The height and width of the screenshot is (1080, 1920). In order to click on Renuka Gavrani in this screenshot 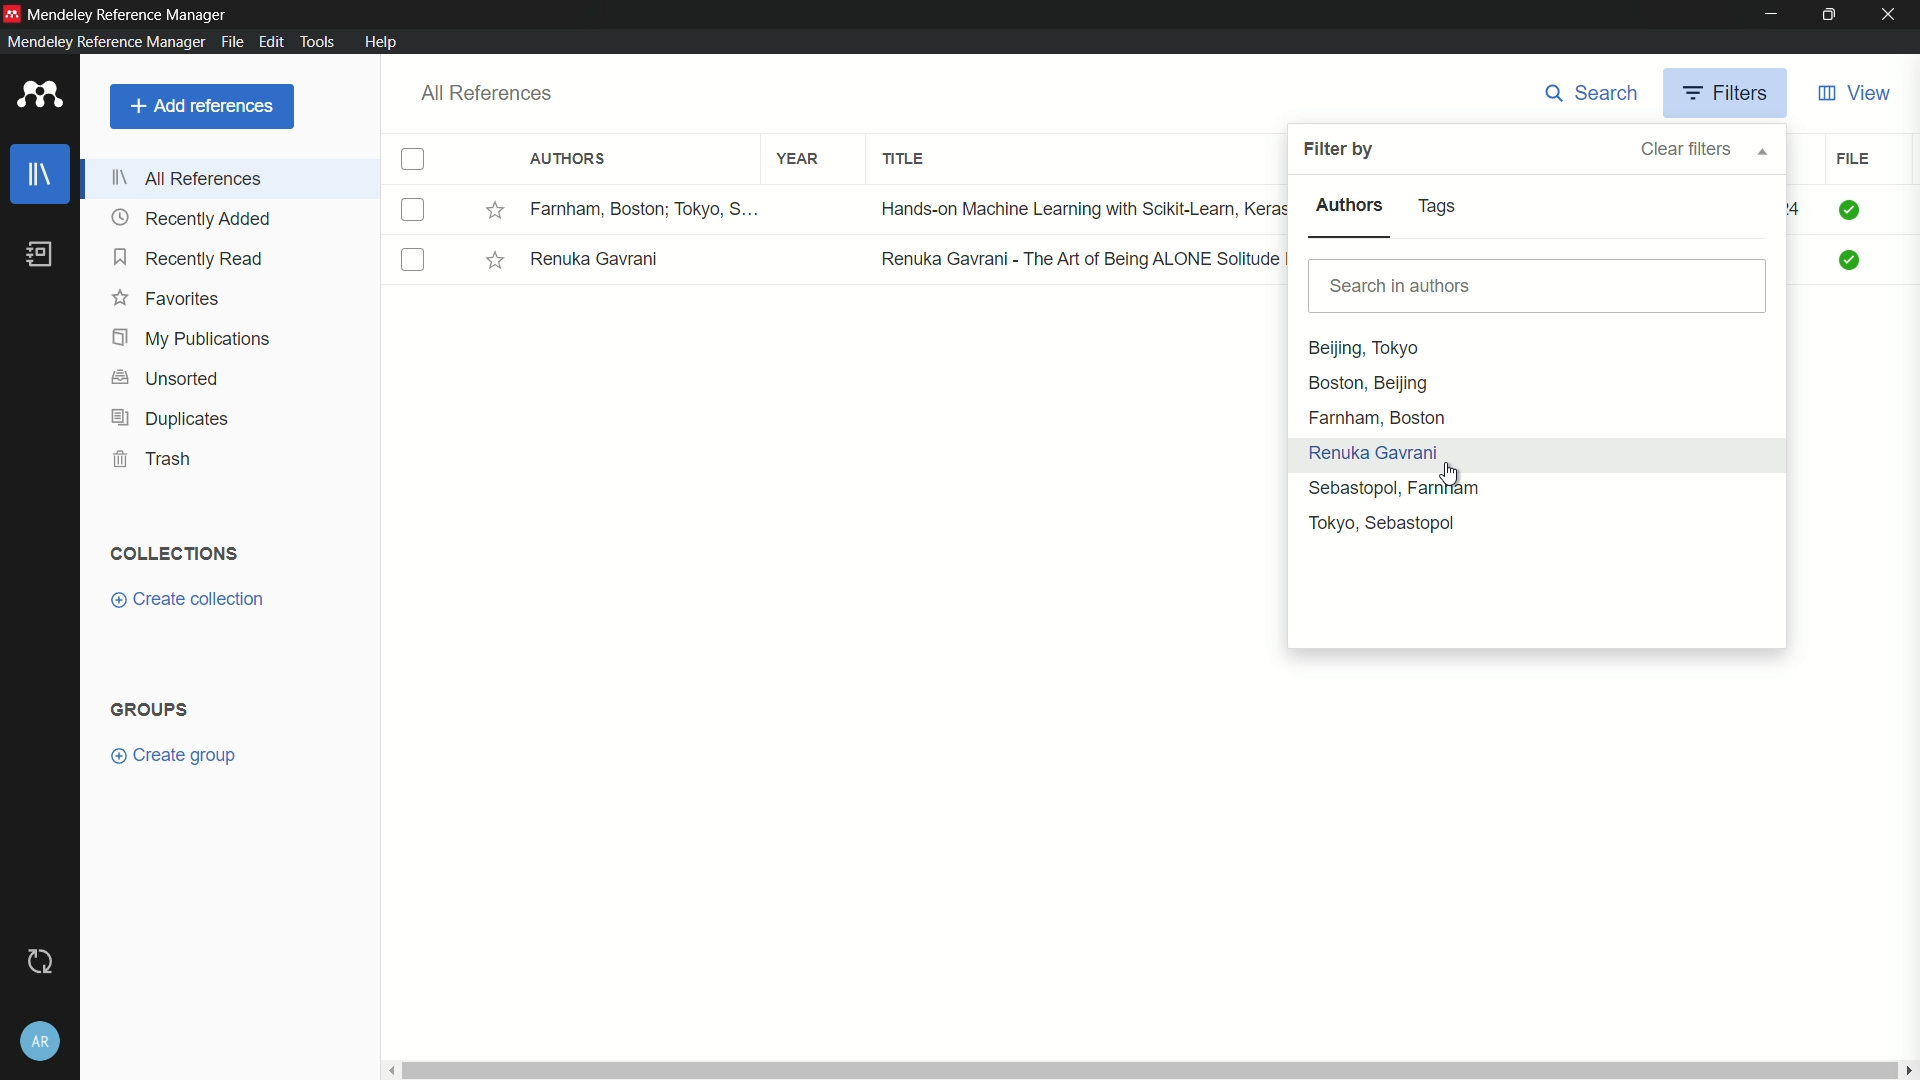, I will do `click(594, 260)`.